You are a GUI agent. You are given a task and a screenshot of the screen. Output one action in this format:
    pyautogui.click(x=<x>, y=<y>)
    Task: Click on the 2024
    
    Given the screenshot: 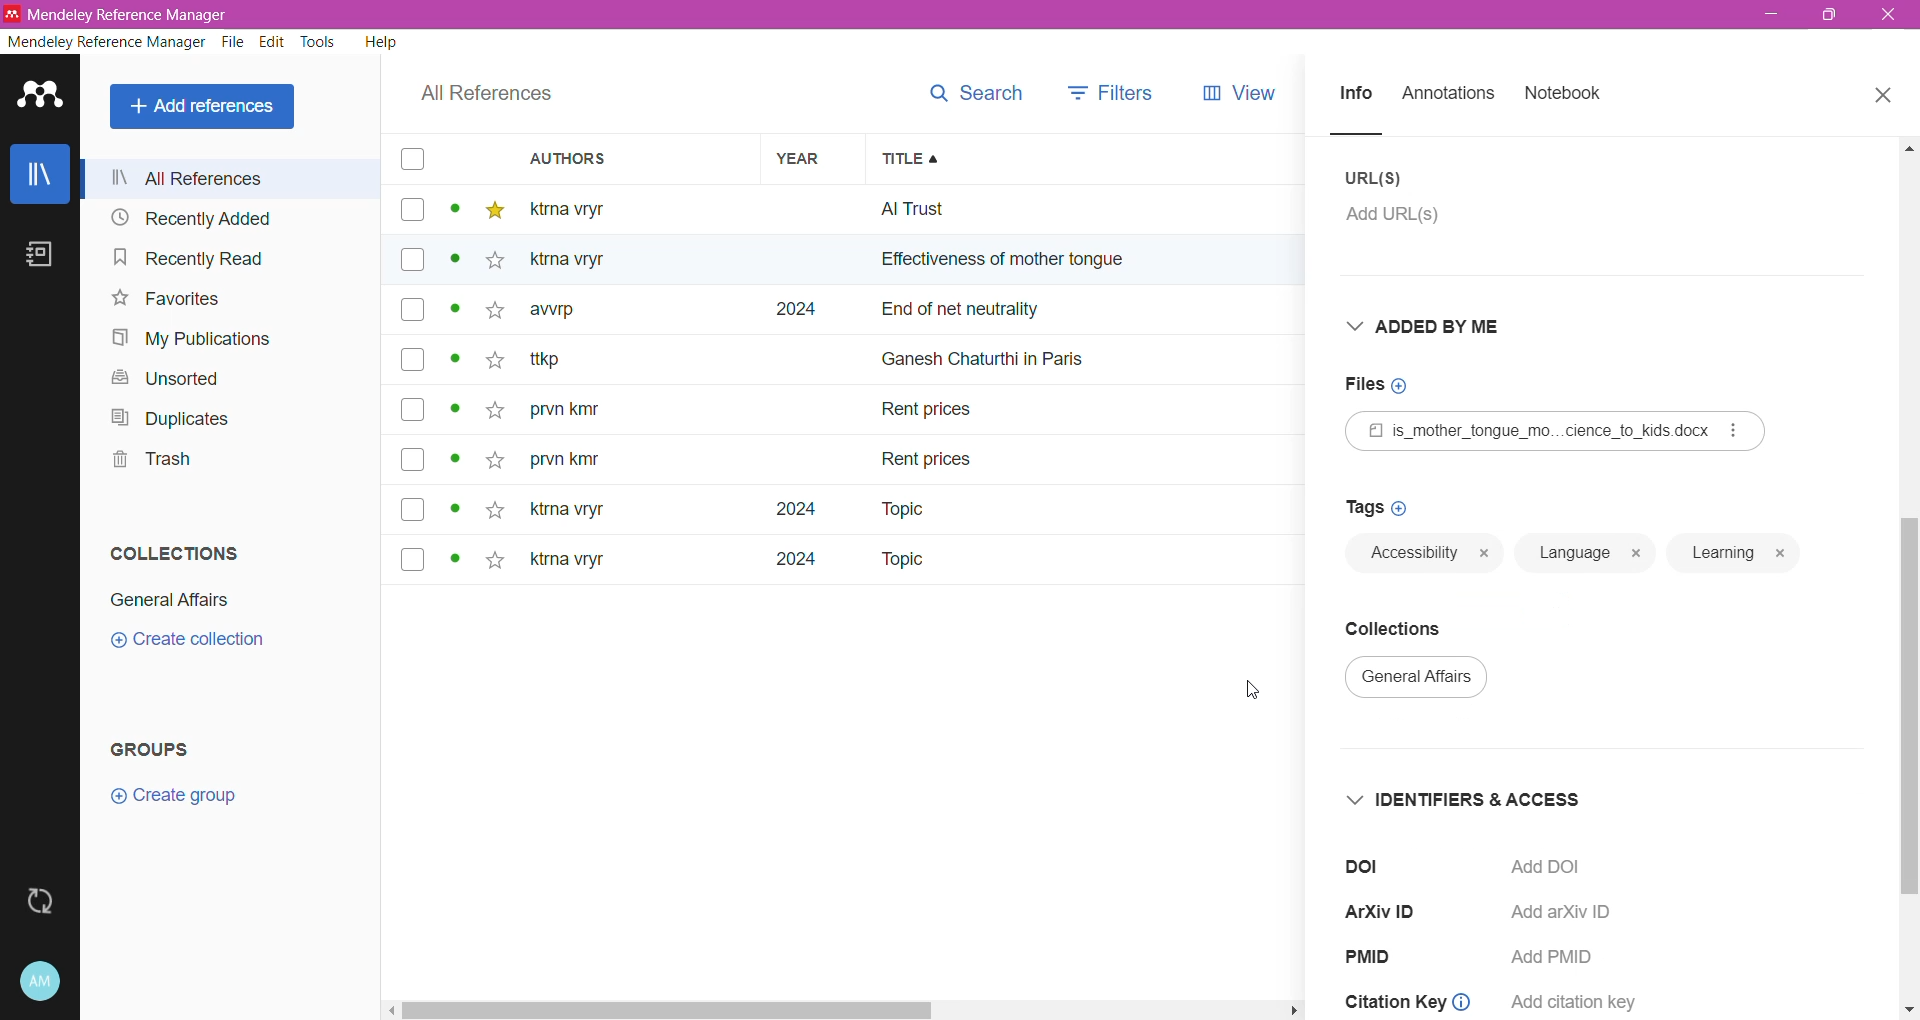 What is the action you would take?
    pyautogui.click(x=784, y=566)
    